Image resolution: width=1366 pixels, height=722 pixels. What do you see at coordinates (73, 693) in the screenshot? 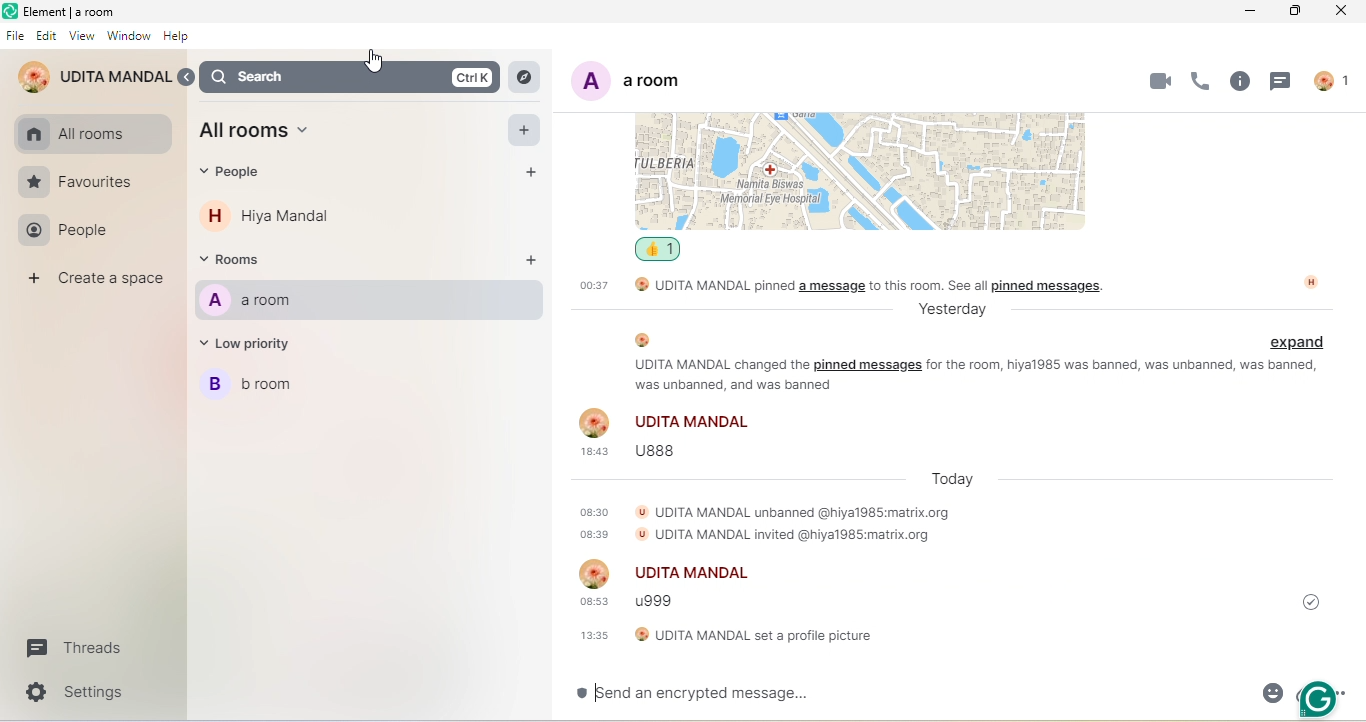
I see `Settings` at bounding box center [73, 693].